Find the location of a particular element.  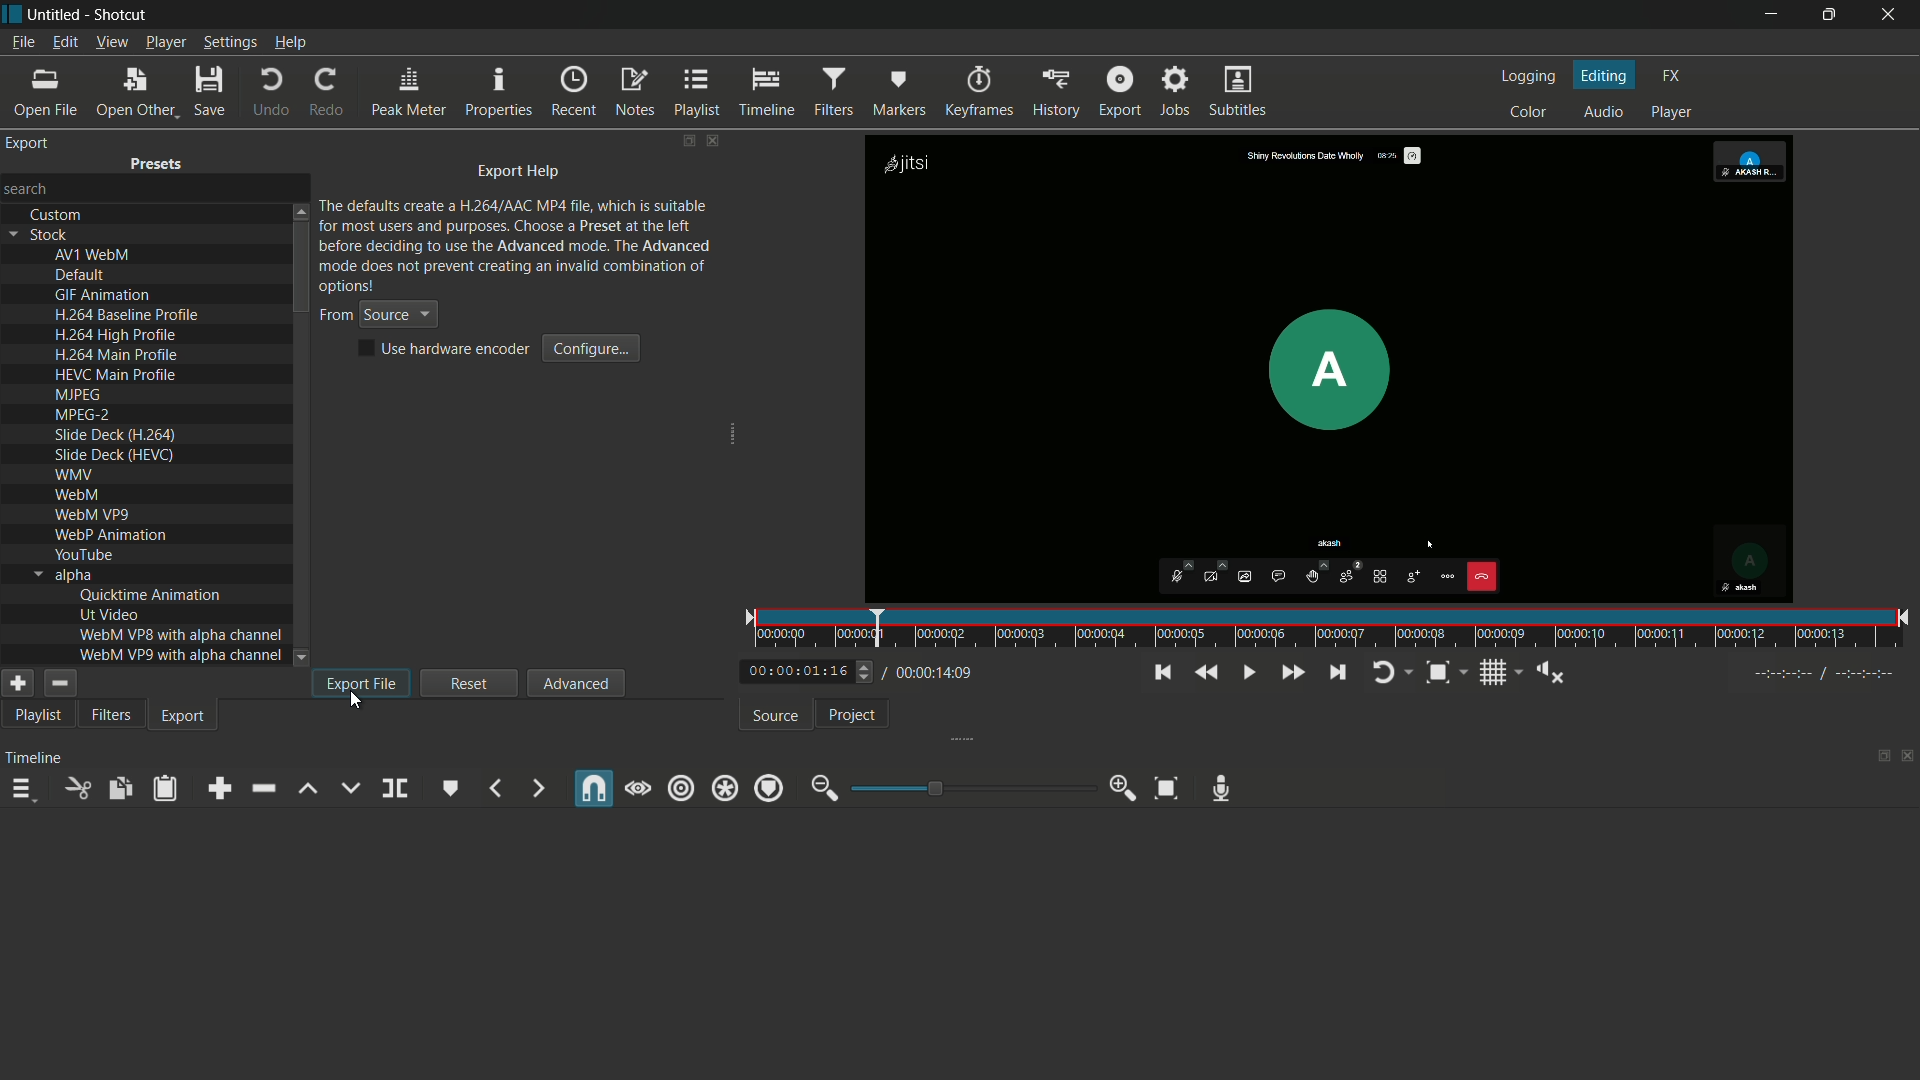

record audio is located at coordinates (1220, 790).